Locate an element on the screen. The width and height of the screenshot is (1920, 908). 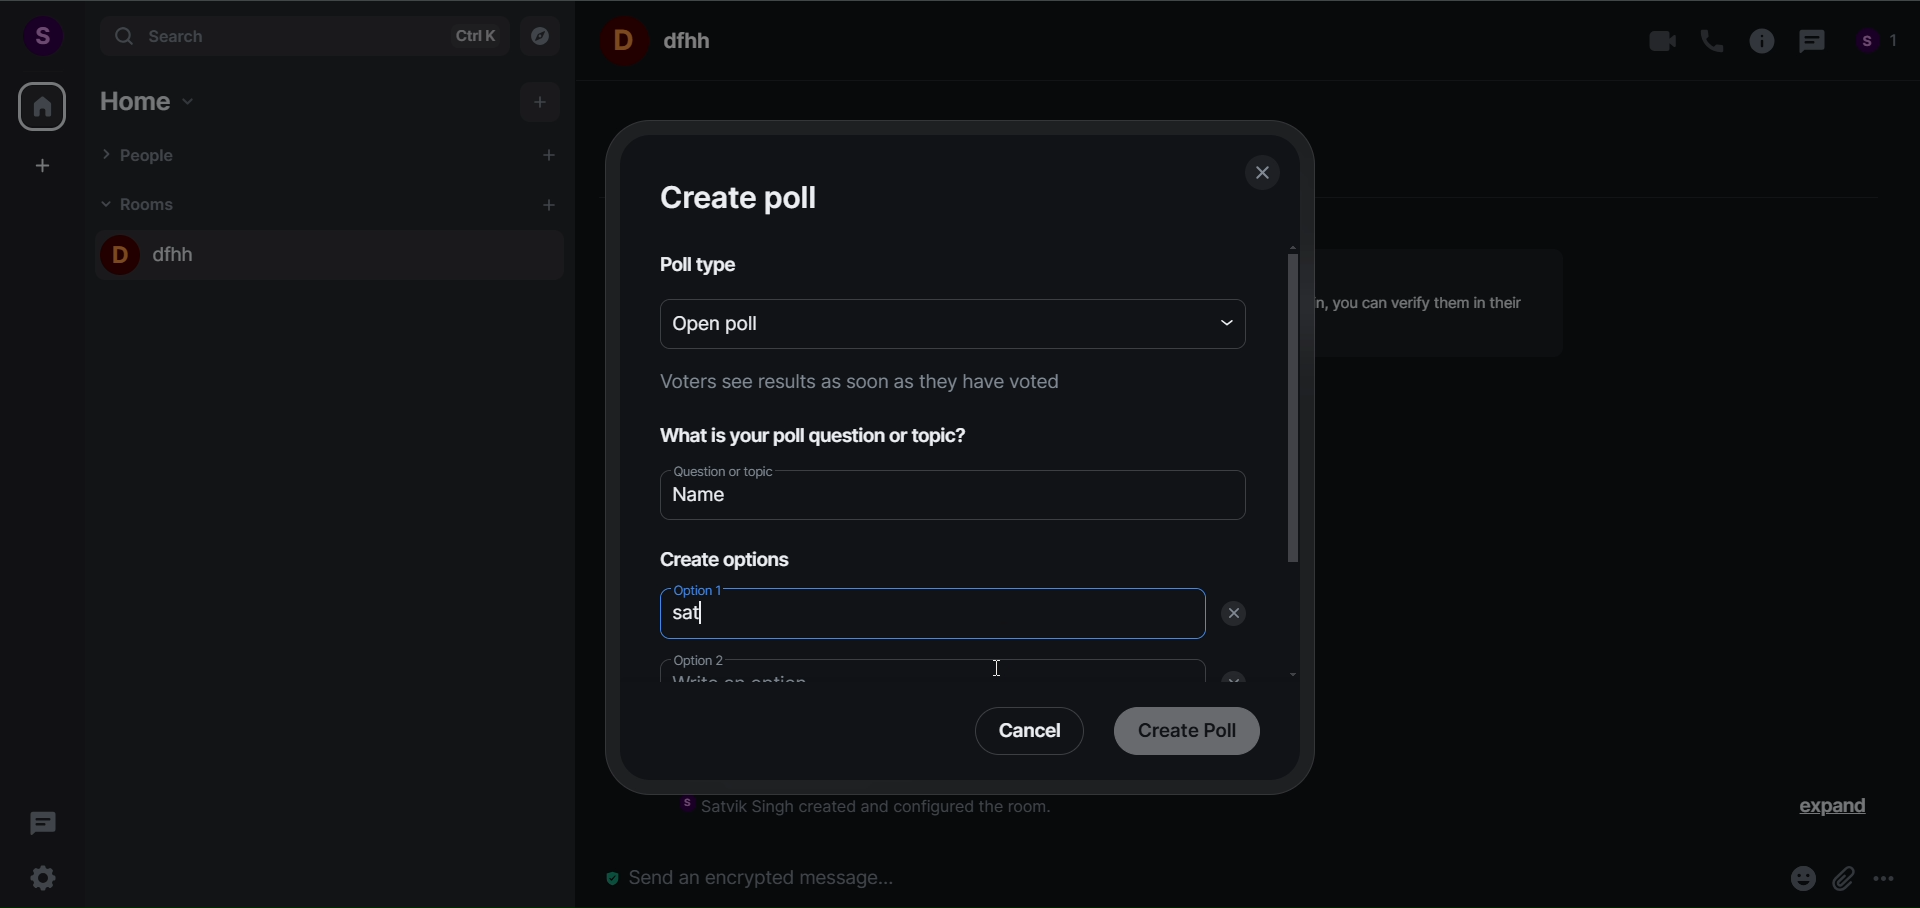
room name is located at coordinates (664, 39).